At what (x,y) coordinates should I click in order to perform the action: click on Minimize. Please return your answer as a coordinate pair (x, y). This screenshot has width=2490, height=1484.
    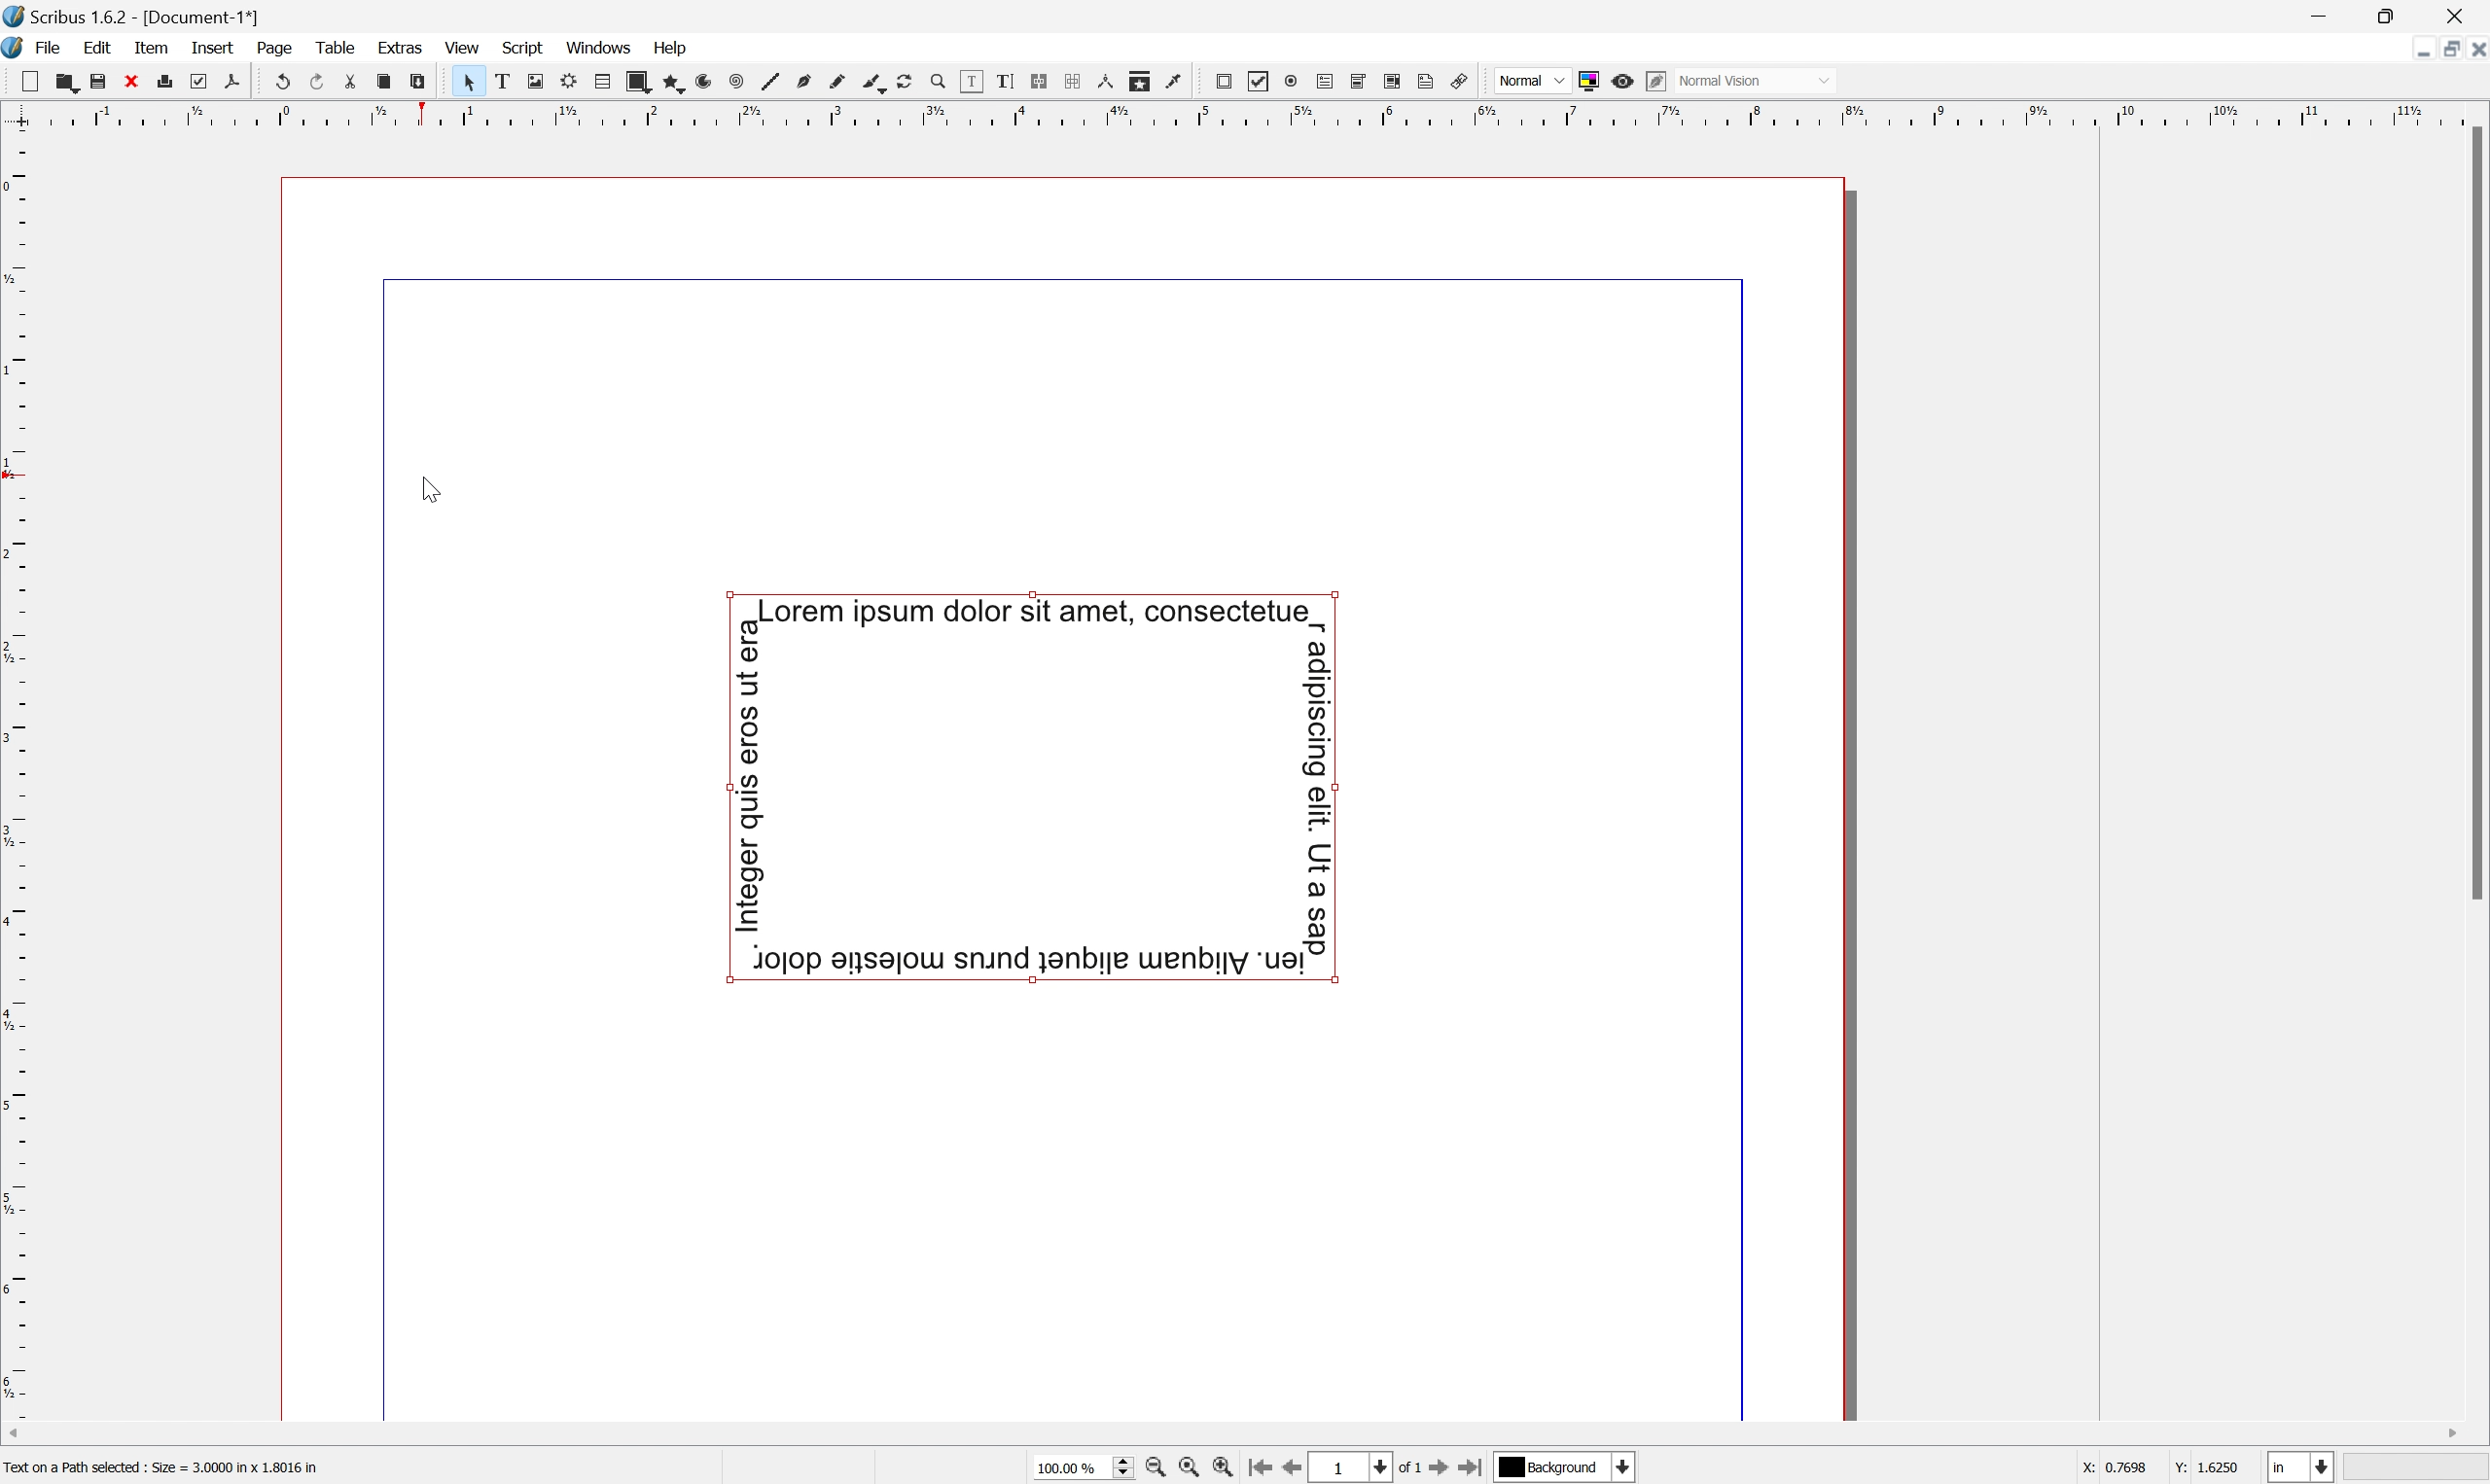
    Looking at the image, I should click on (2314, 14).